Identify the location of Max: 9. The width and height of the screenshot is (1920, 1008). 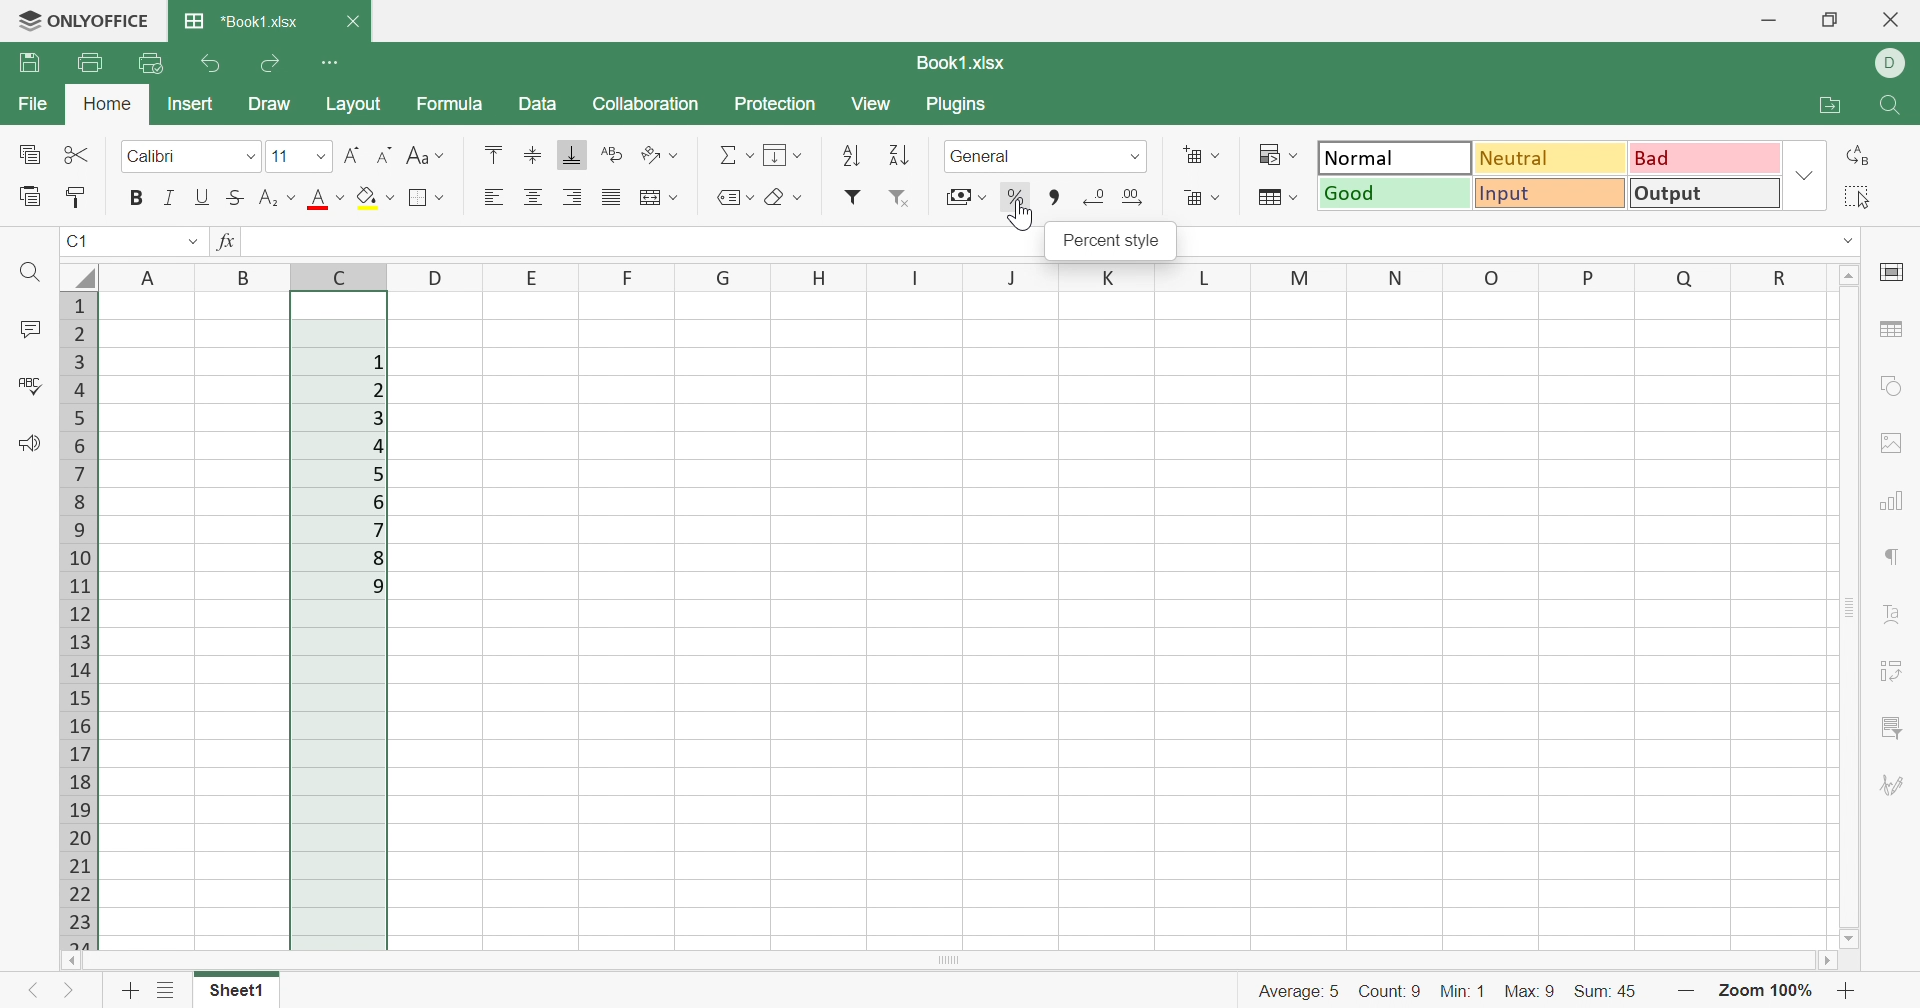
(1530, 992).